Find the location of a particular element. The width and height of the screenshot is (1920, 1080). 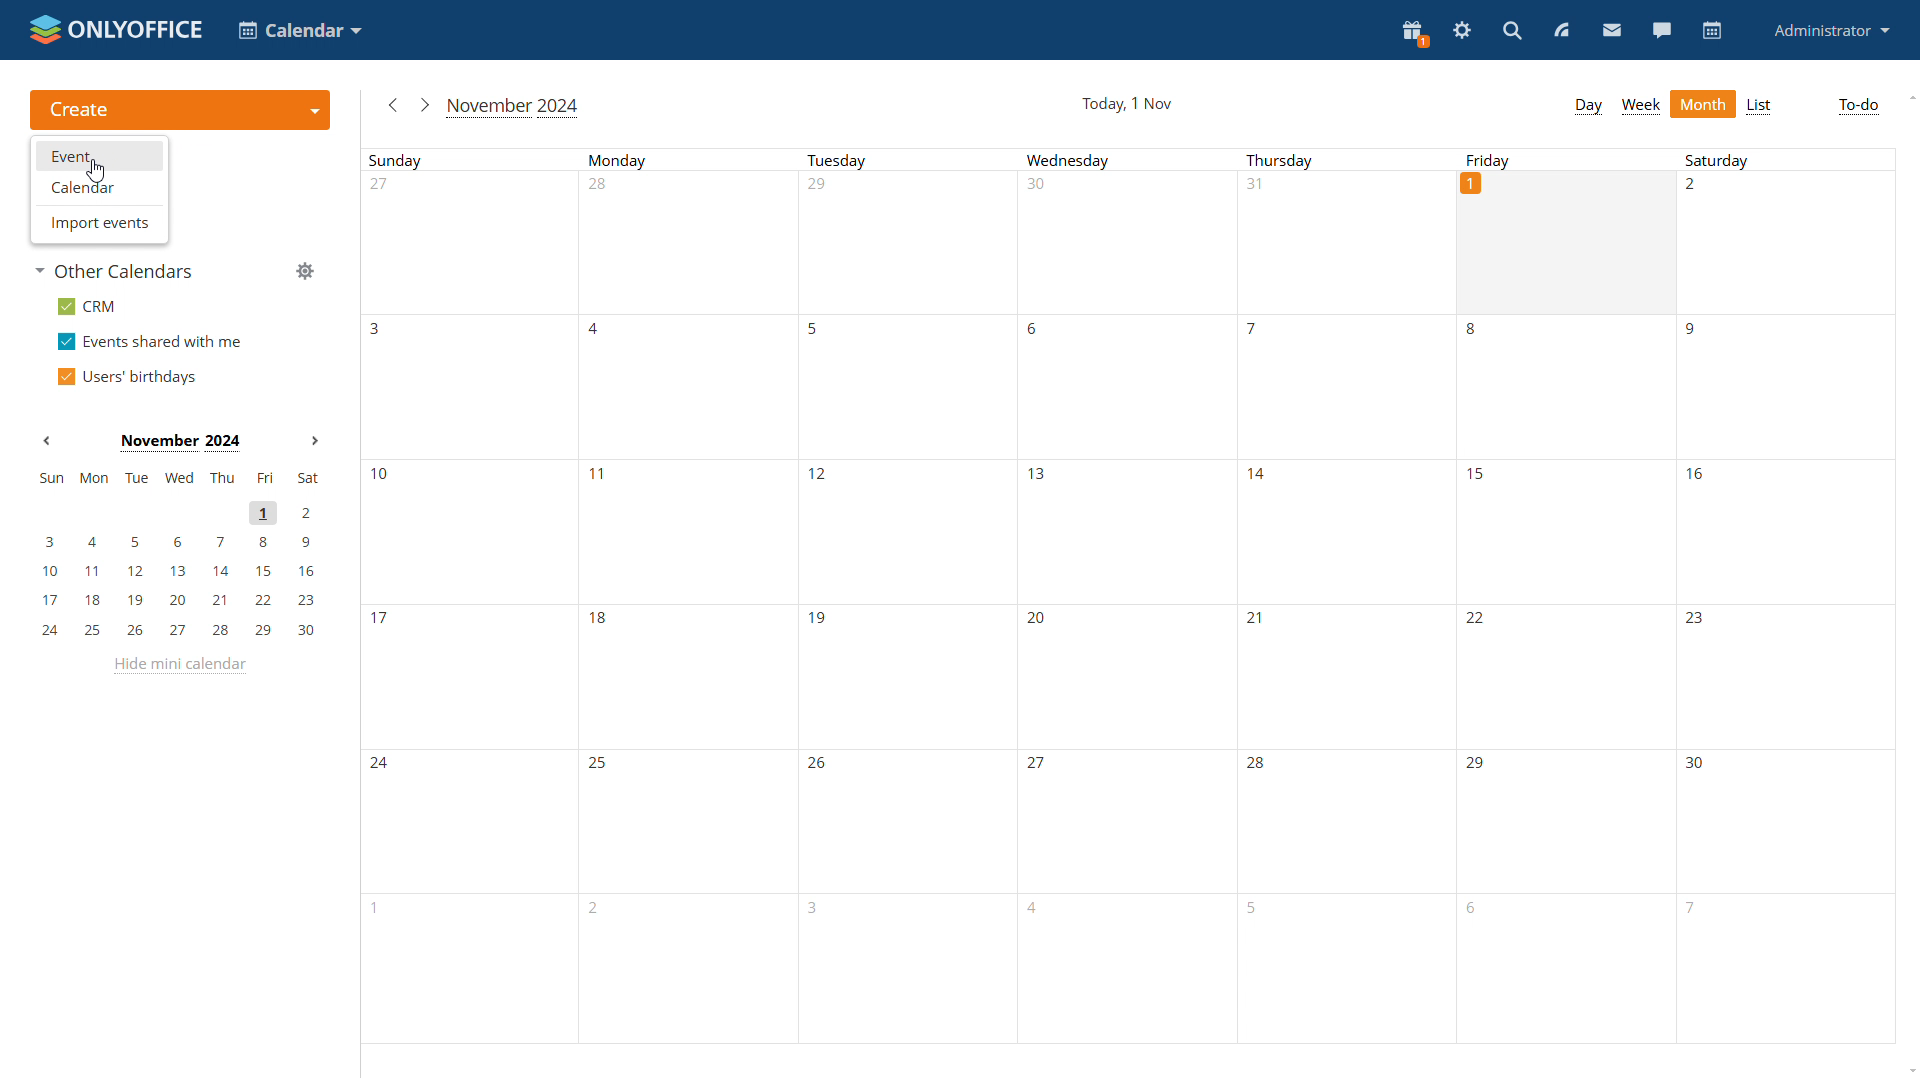

talk is located at coordinates (1662, 32).